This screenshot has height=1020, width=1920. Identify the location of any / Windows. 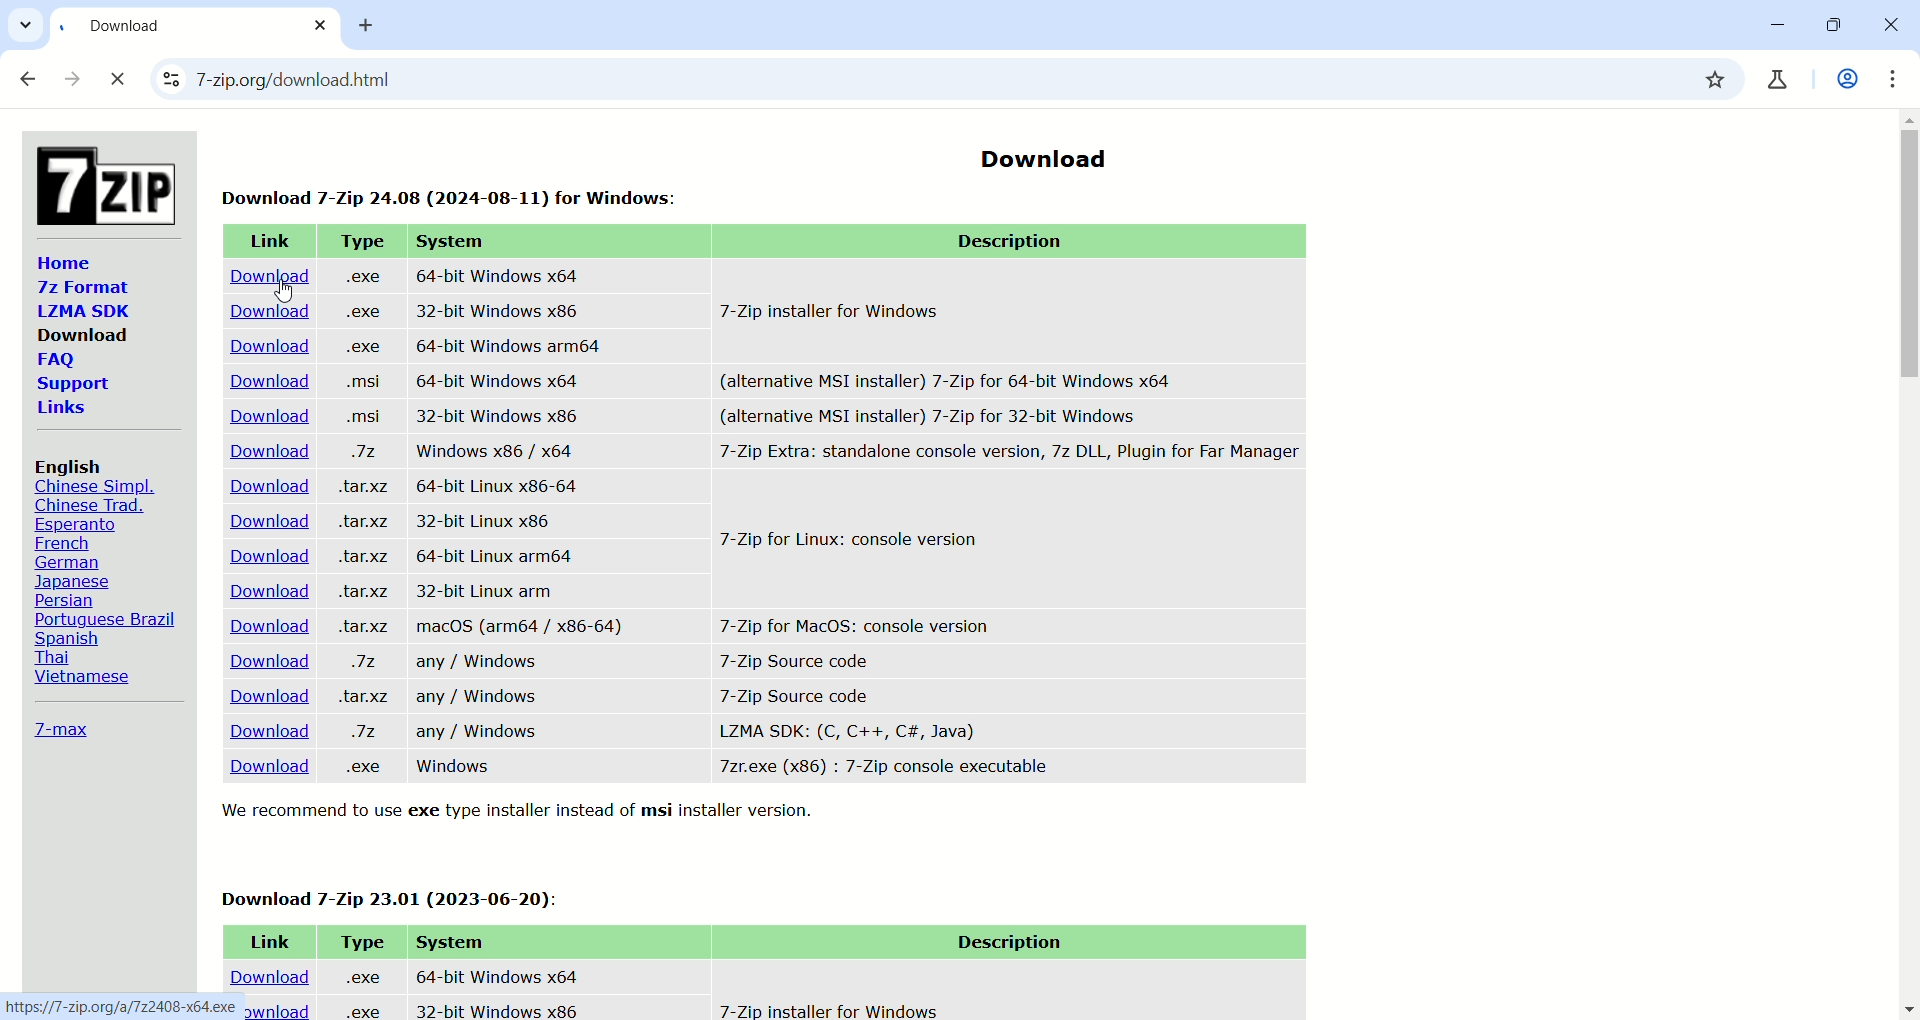
(487, 664).